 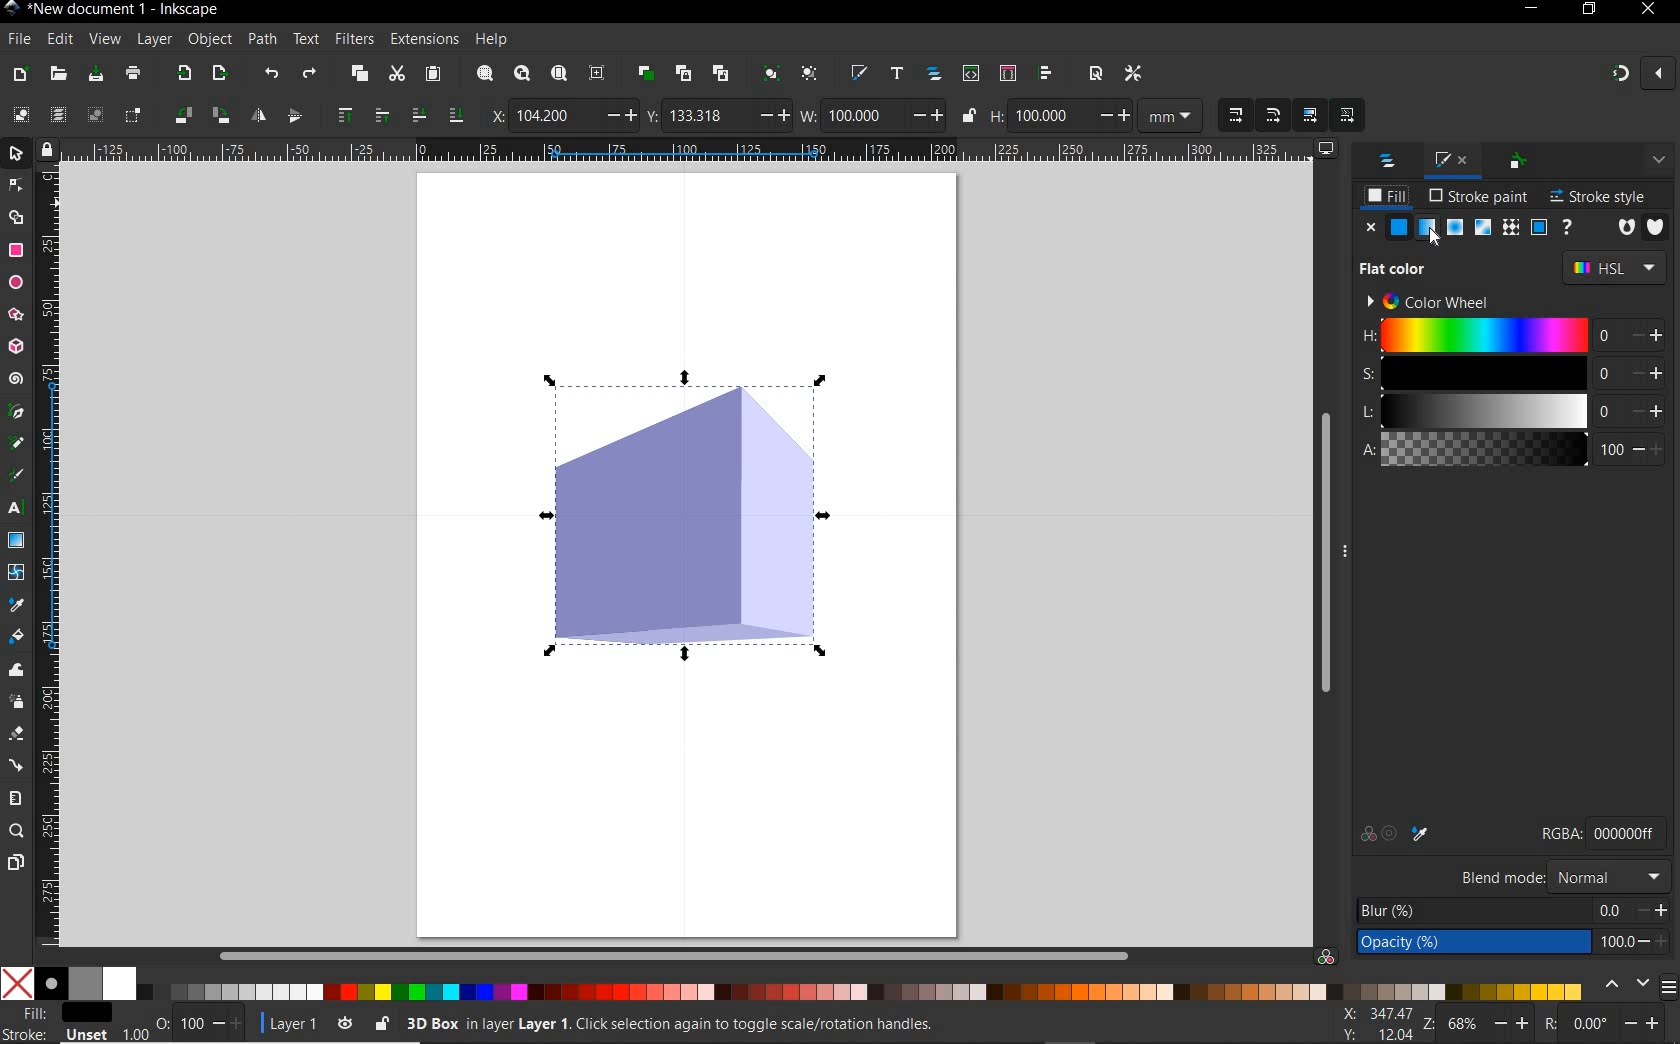 I want to click on LAYER, so click(x=155, y=38).